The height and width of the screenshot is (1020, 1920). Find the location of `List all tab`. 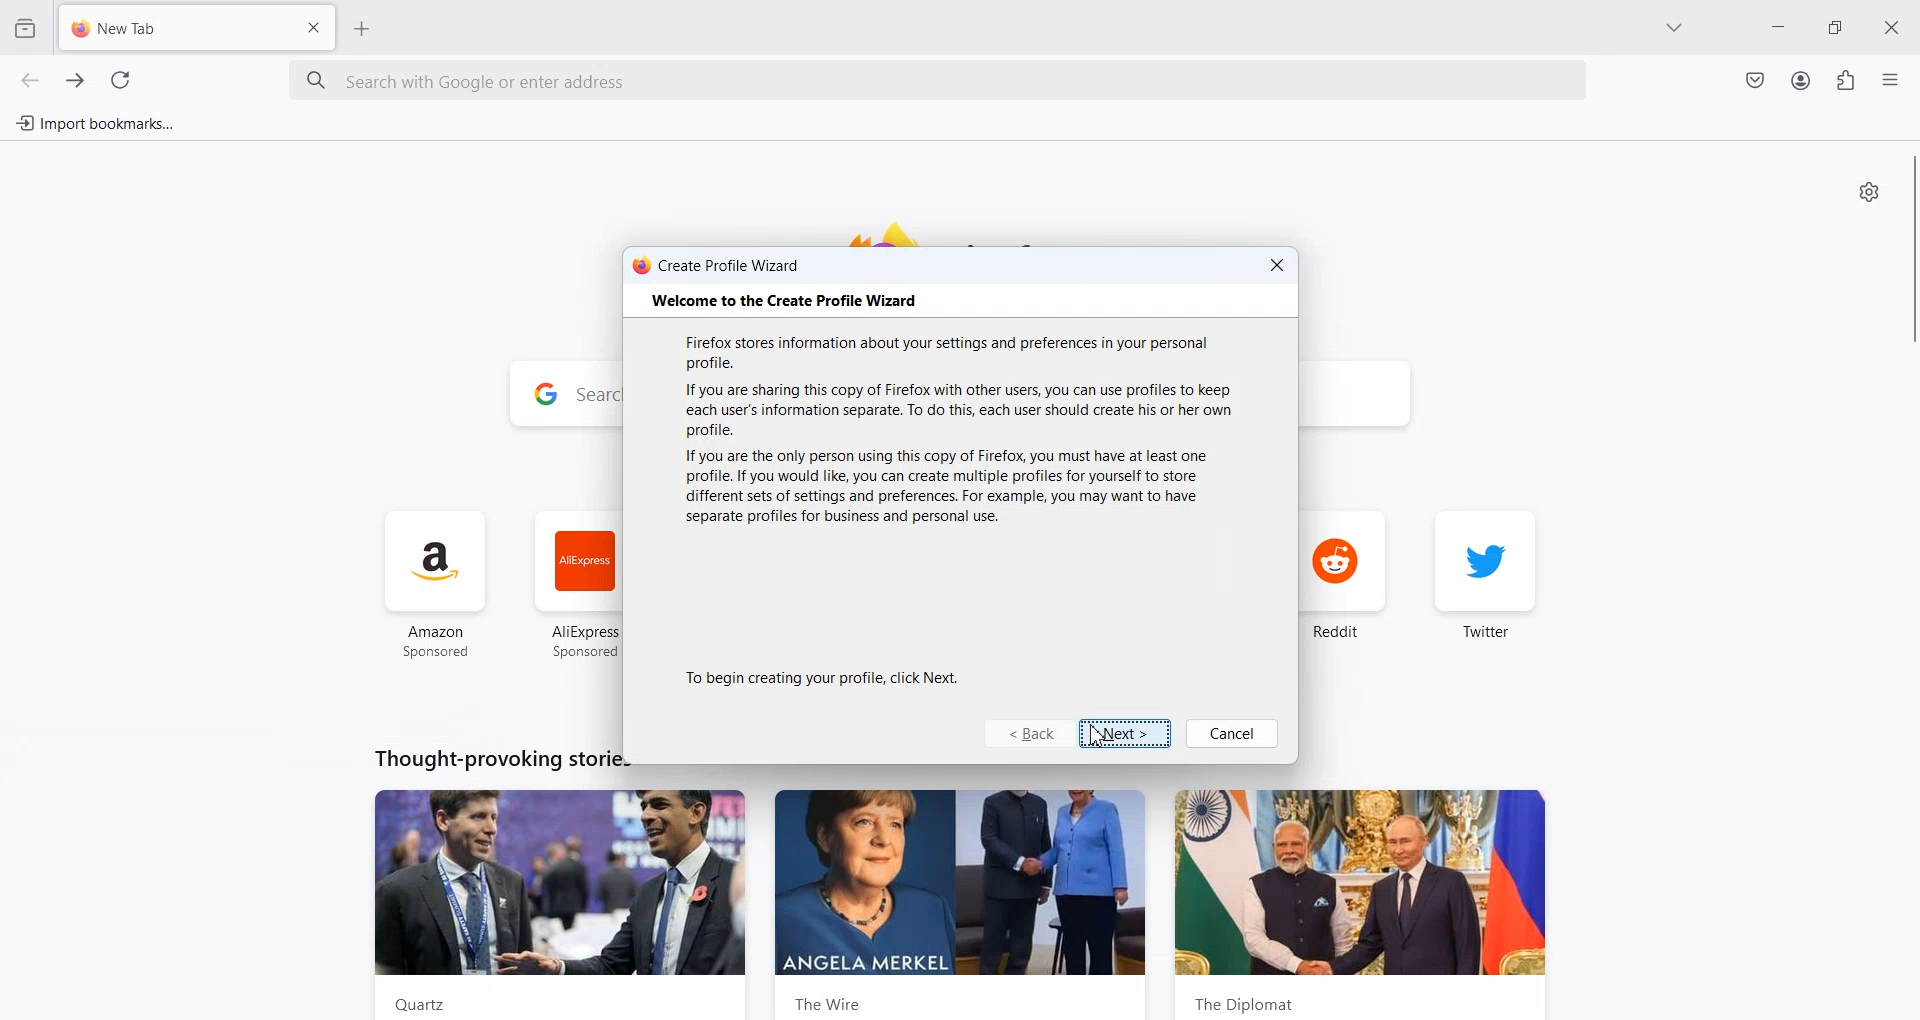

List all tab is located at coordinates (1675, 29).